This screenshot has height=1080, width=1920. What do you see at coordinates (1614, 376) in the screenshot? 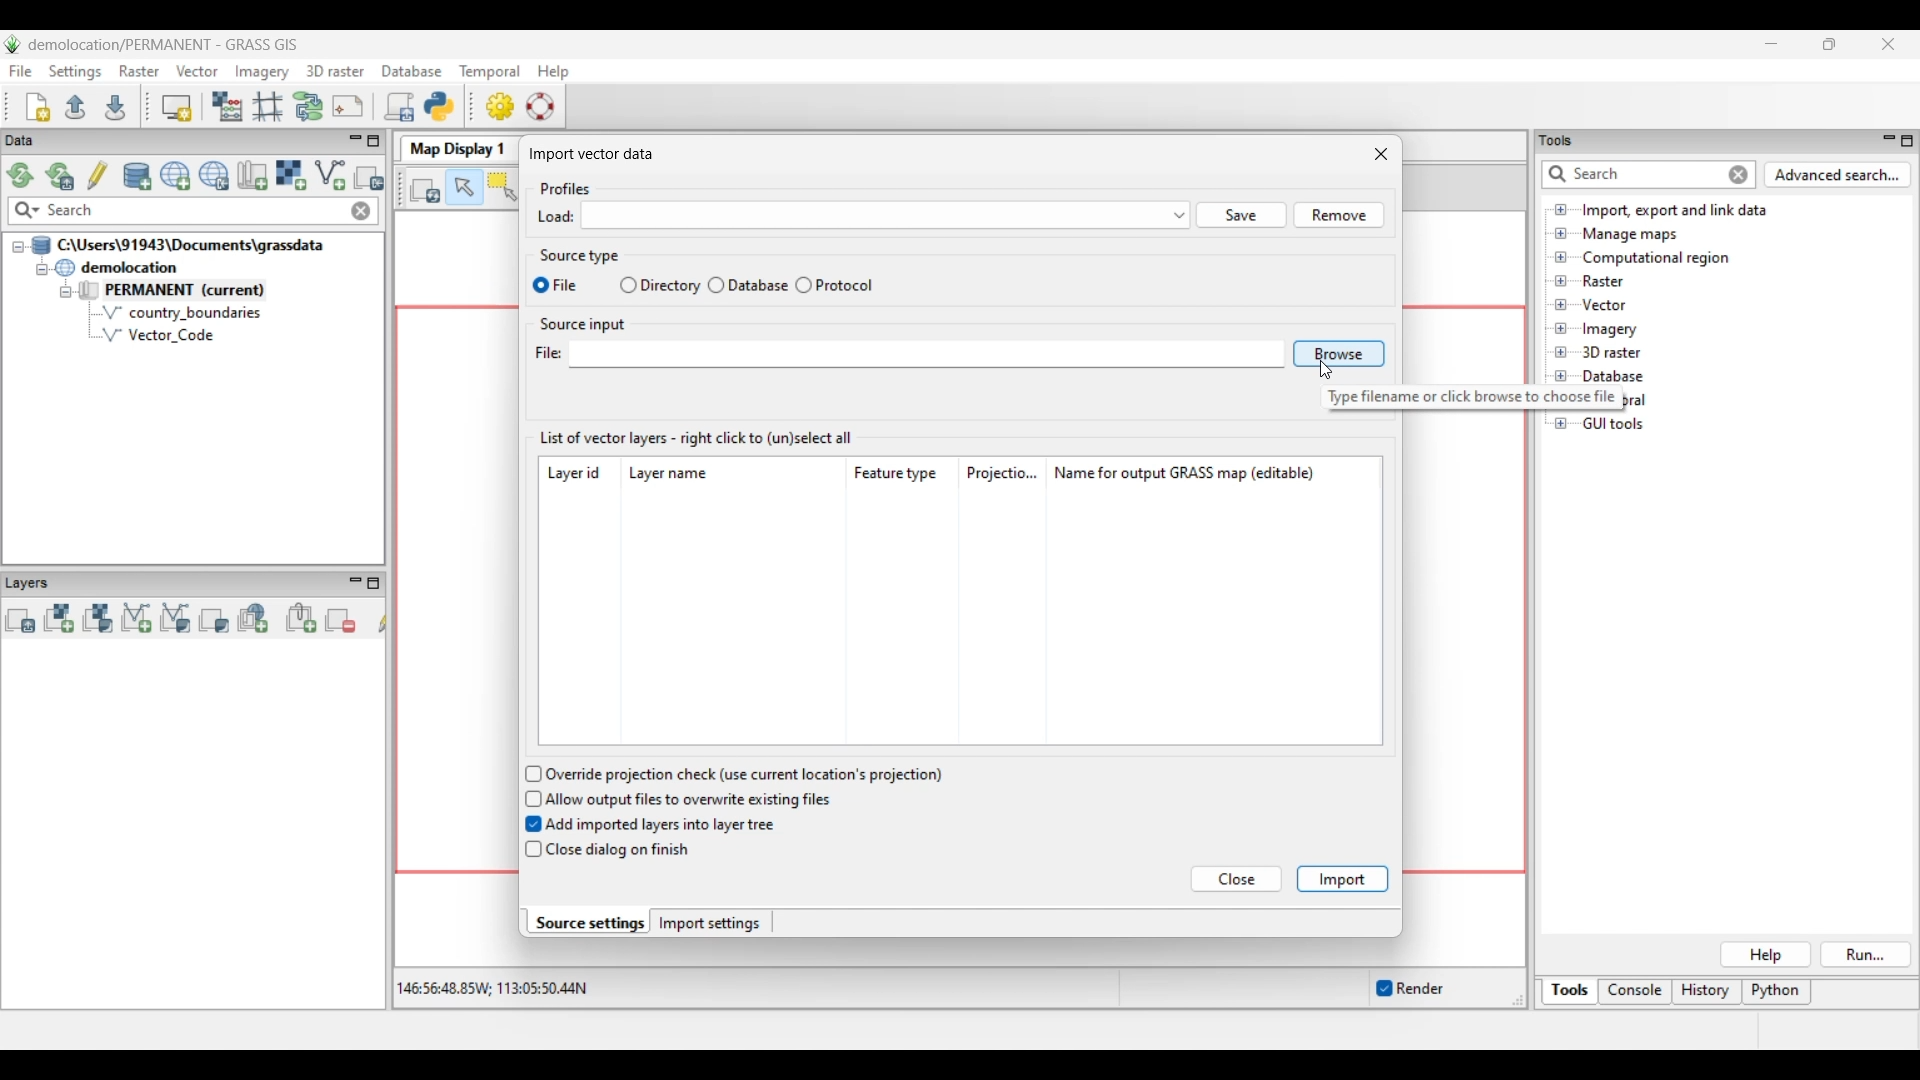
I see `Double click to see files under Database` at bounding box center [1614, 376].